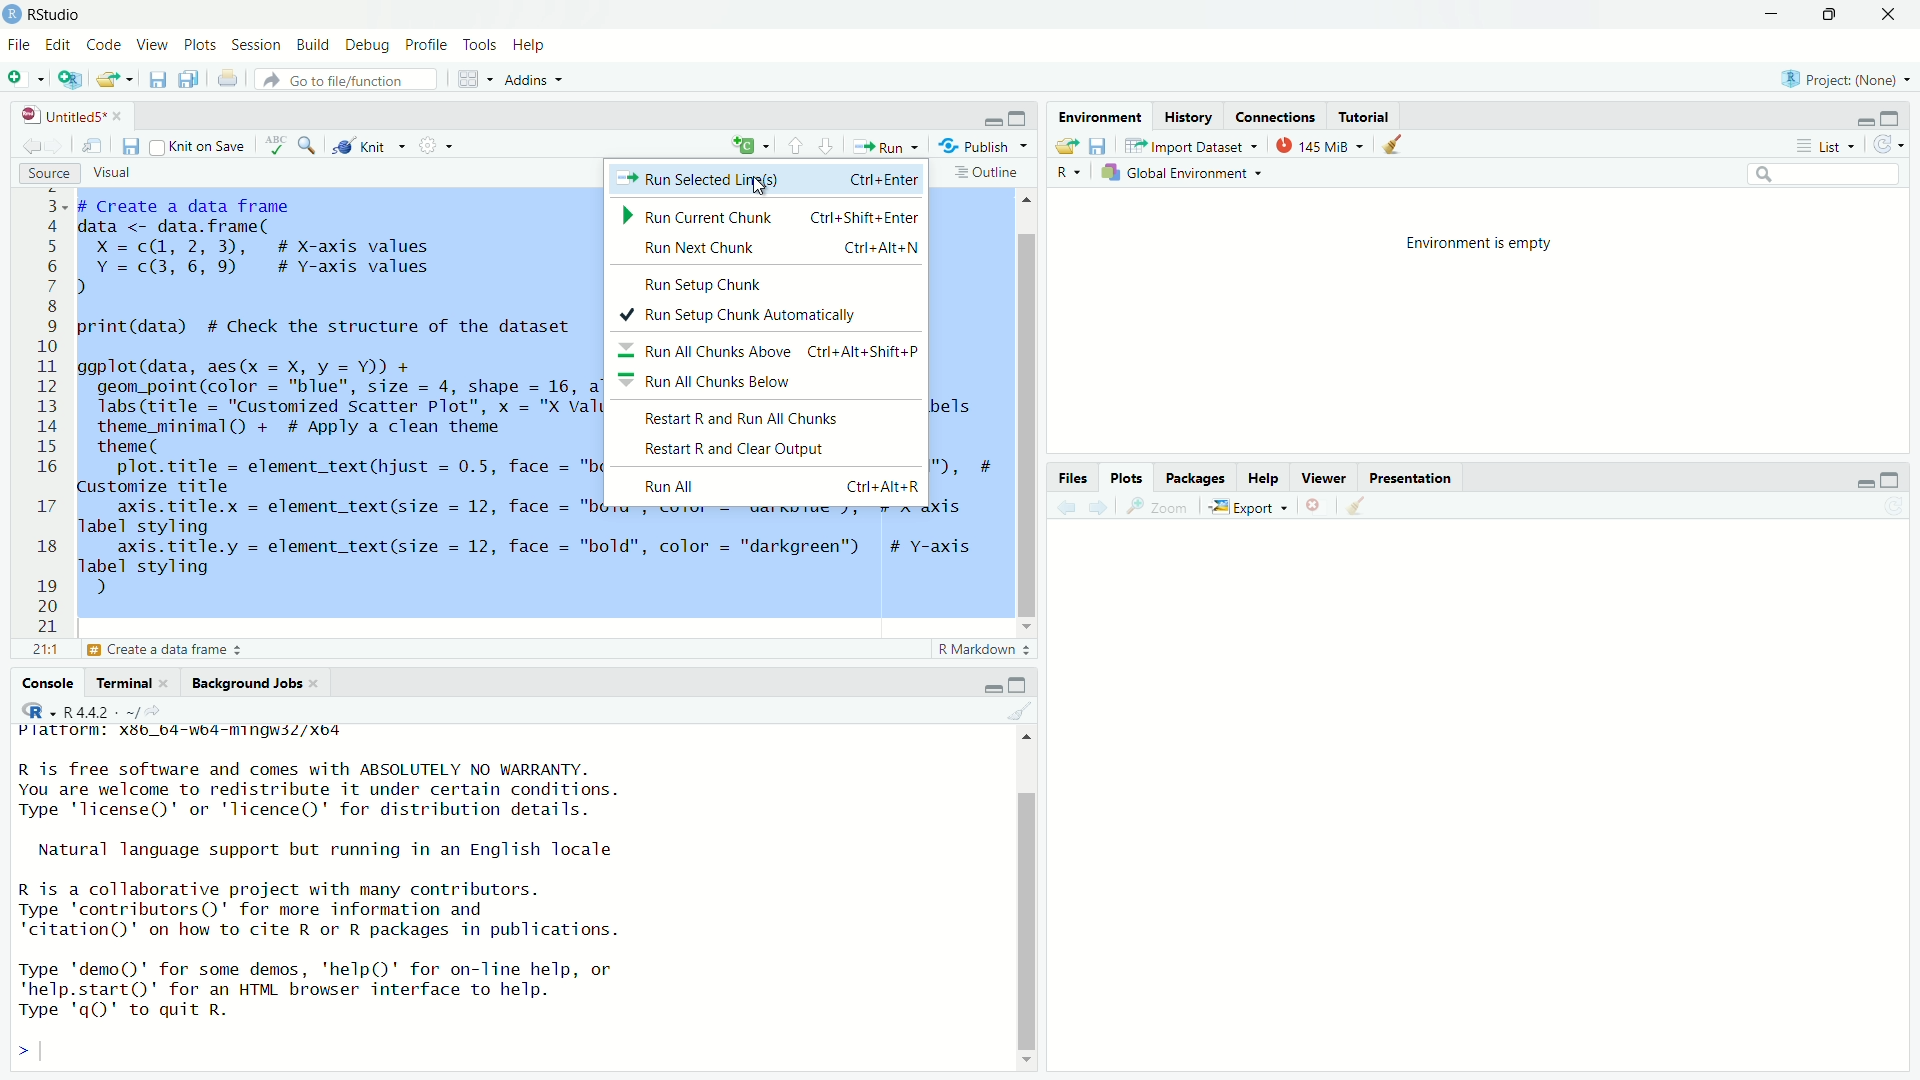 The height and width of the screenshot is (1080, 1920). Describe the element at coordinates (1066, 507) in the screenshot. I see `Back ` at that location.